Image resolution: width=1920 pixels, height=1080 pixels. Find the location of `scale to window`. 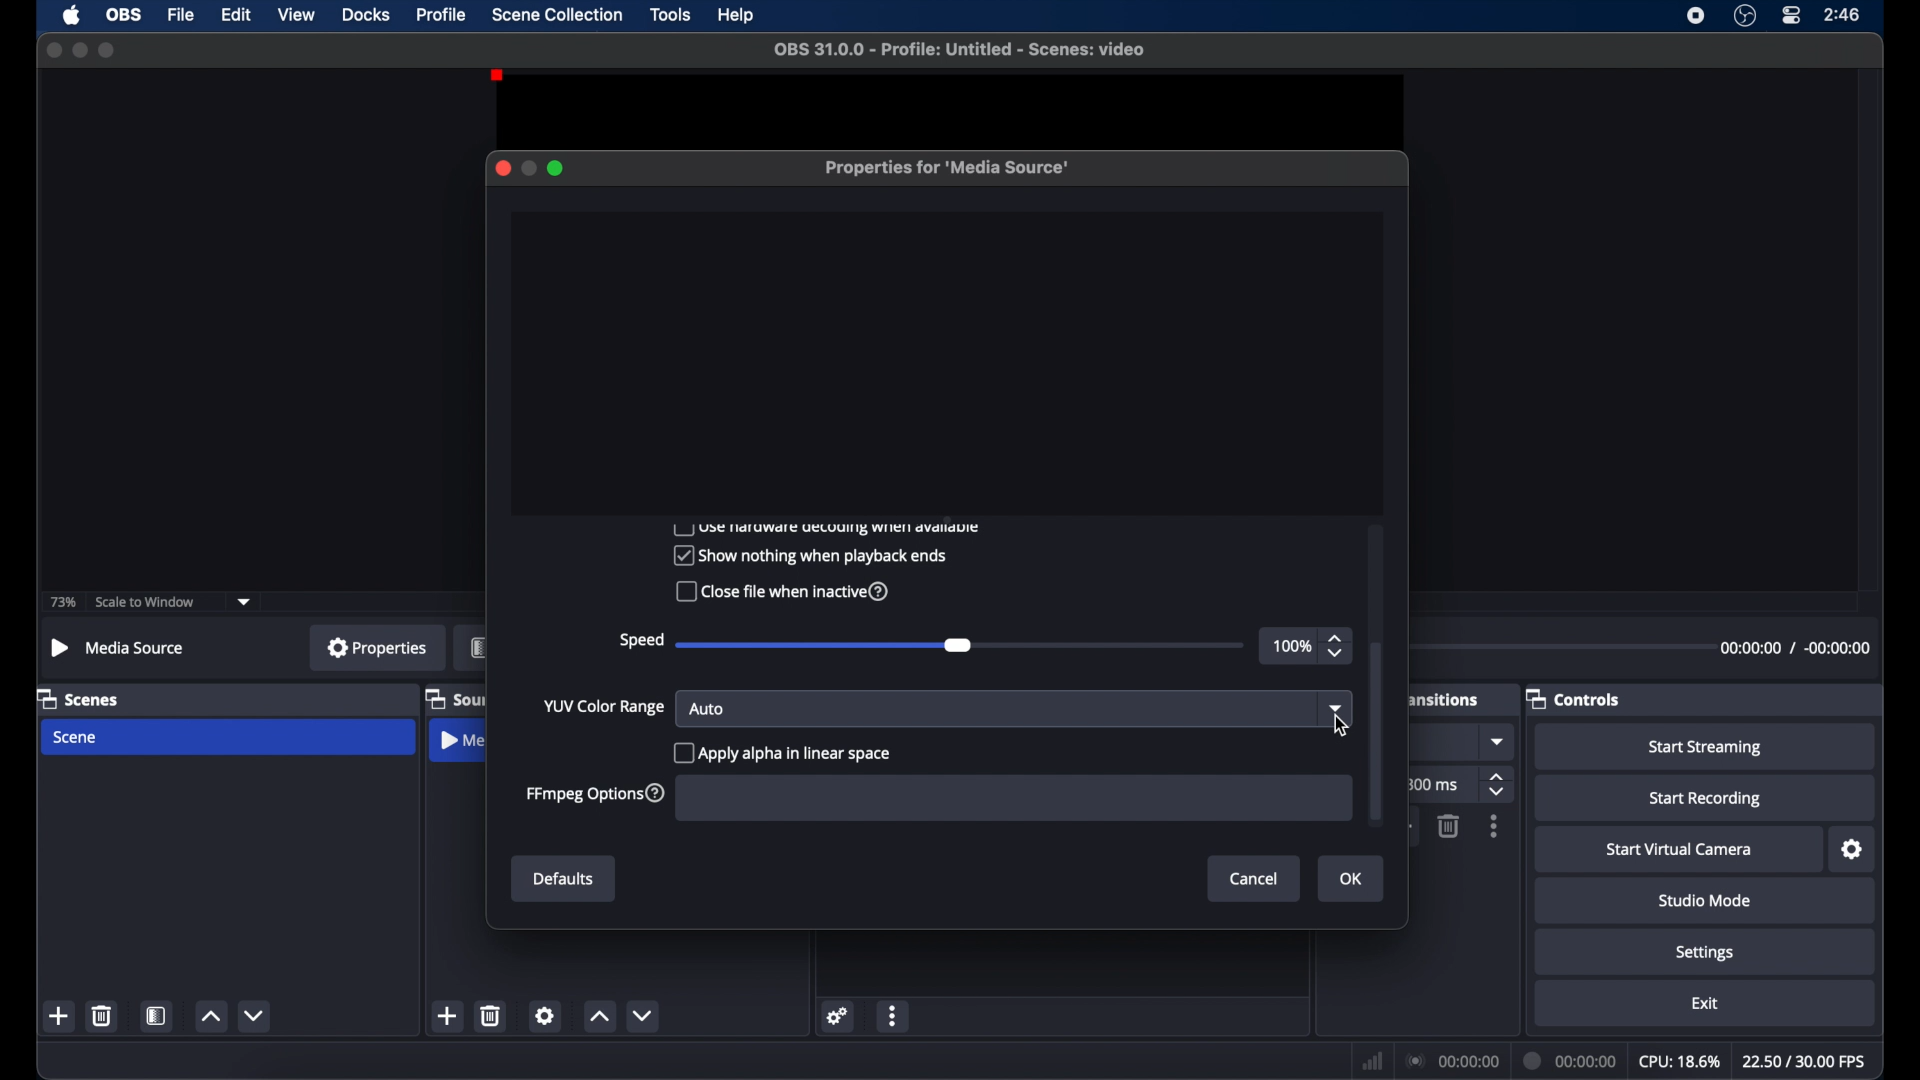

scale to window is located at coordinates (148, 602).